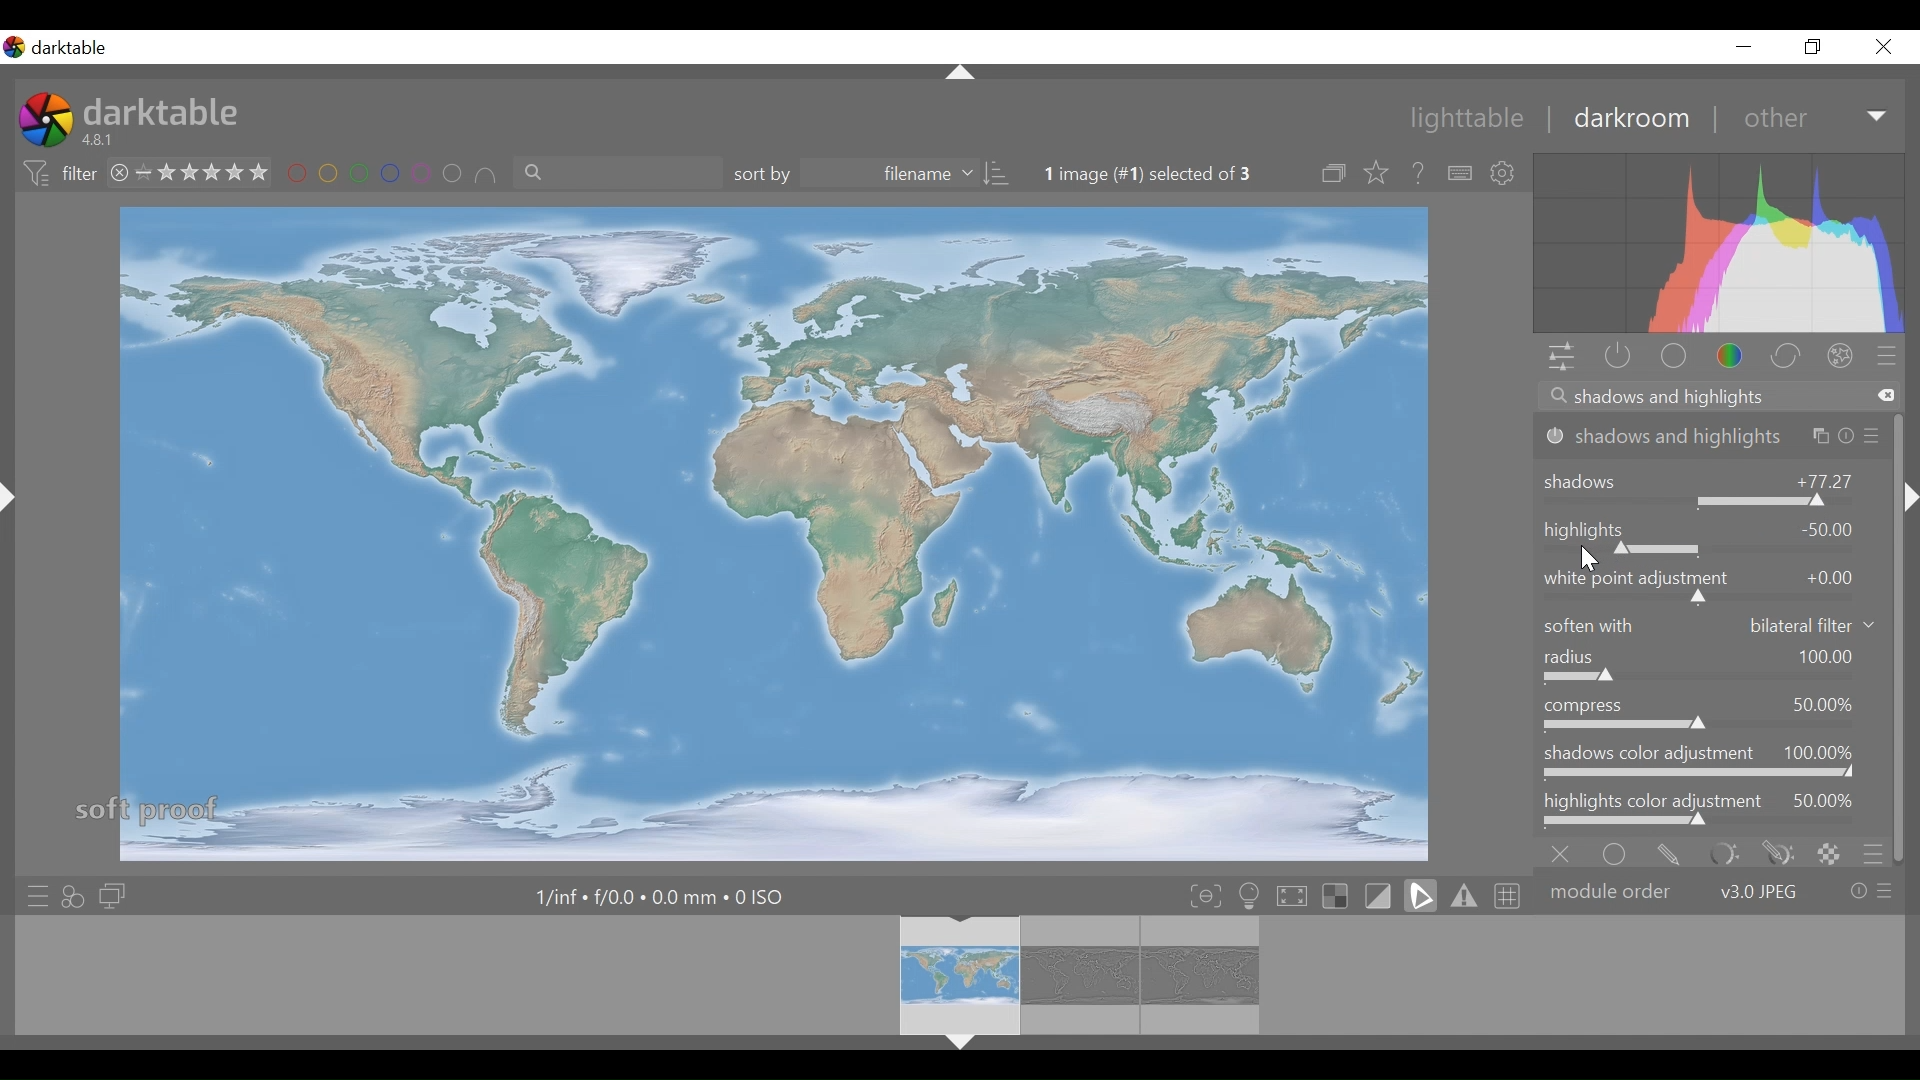 This screenshot has height=1080, width=1920. What do you see at coordinates (190, 171) in the screenshot?
I see `range rating` at bounding box center [190, 171].